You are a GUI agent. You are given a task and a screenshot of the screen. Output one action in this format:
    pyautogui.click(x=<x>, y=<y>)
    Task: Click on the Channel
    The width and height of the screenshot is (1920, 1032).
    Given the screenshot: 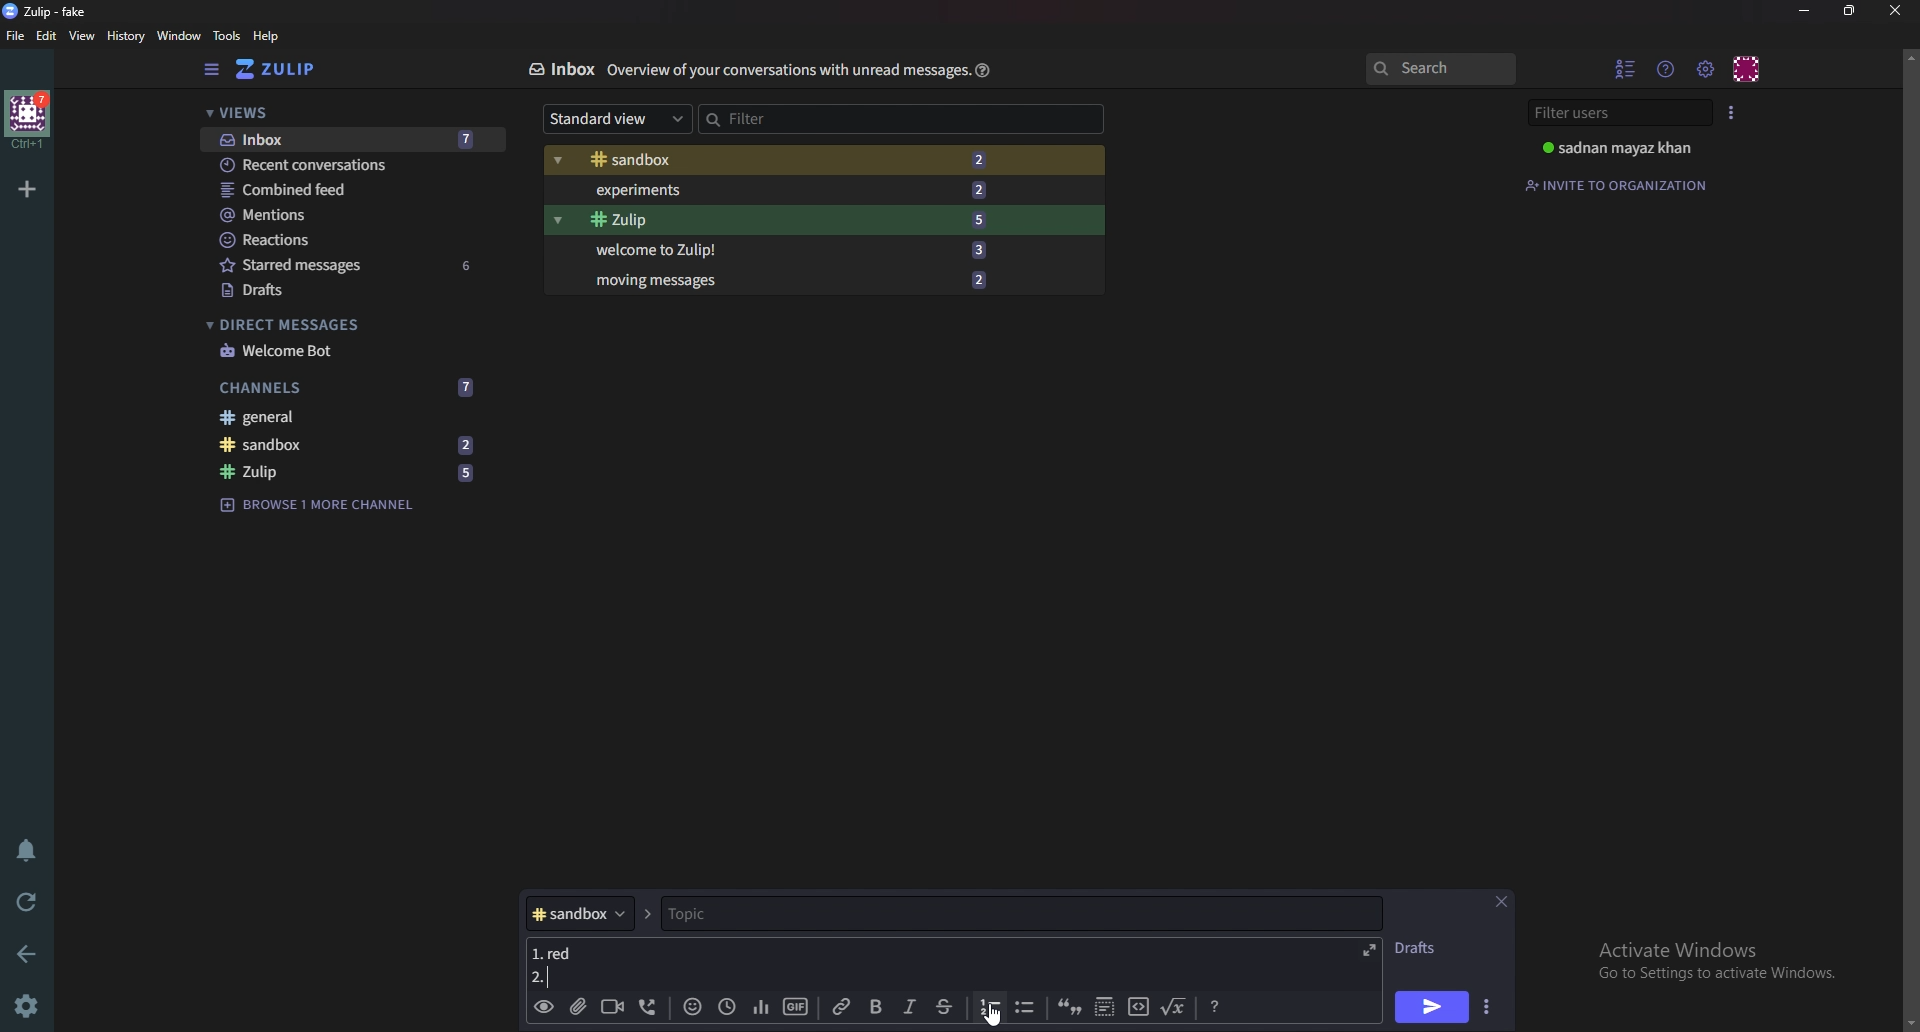 What is the action you would take?
    pyautogui.click(x=578, y=914)
    